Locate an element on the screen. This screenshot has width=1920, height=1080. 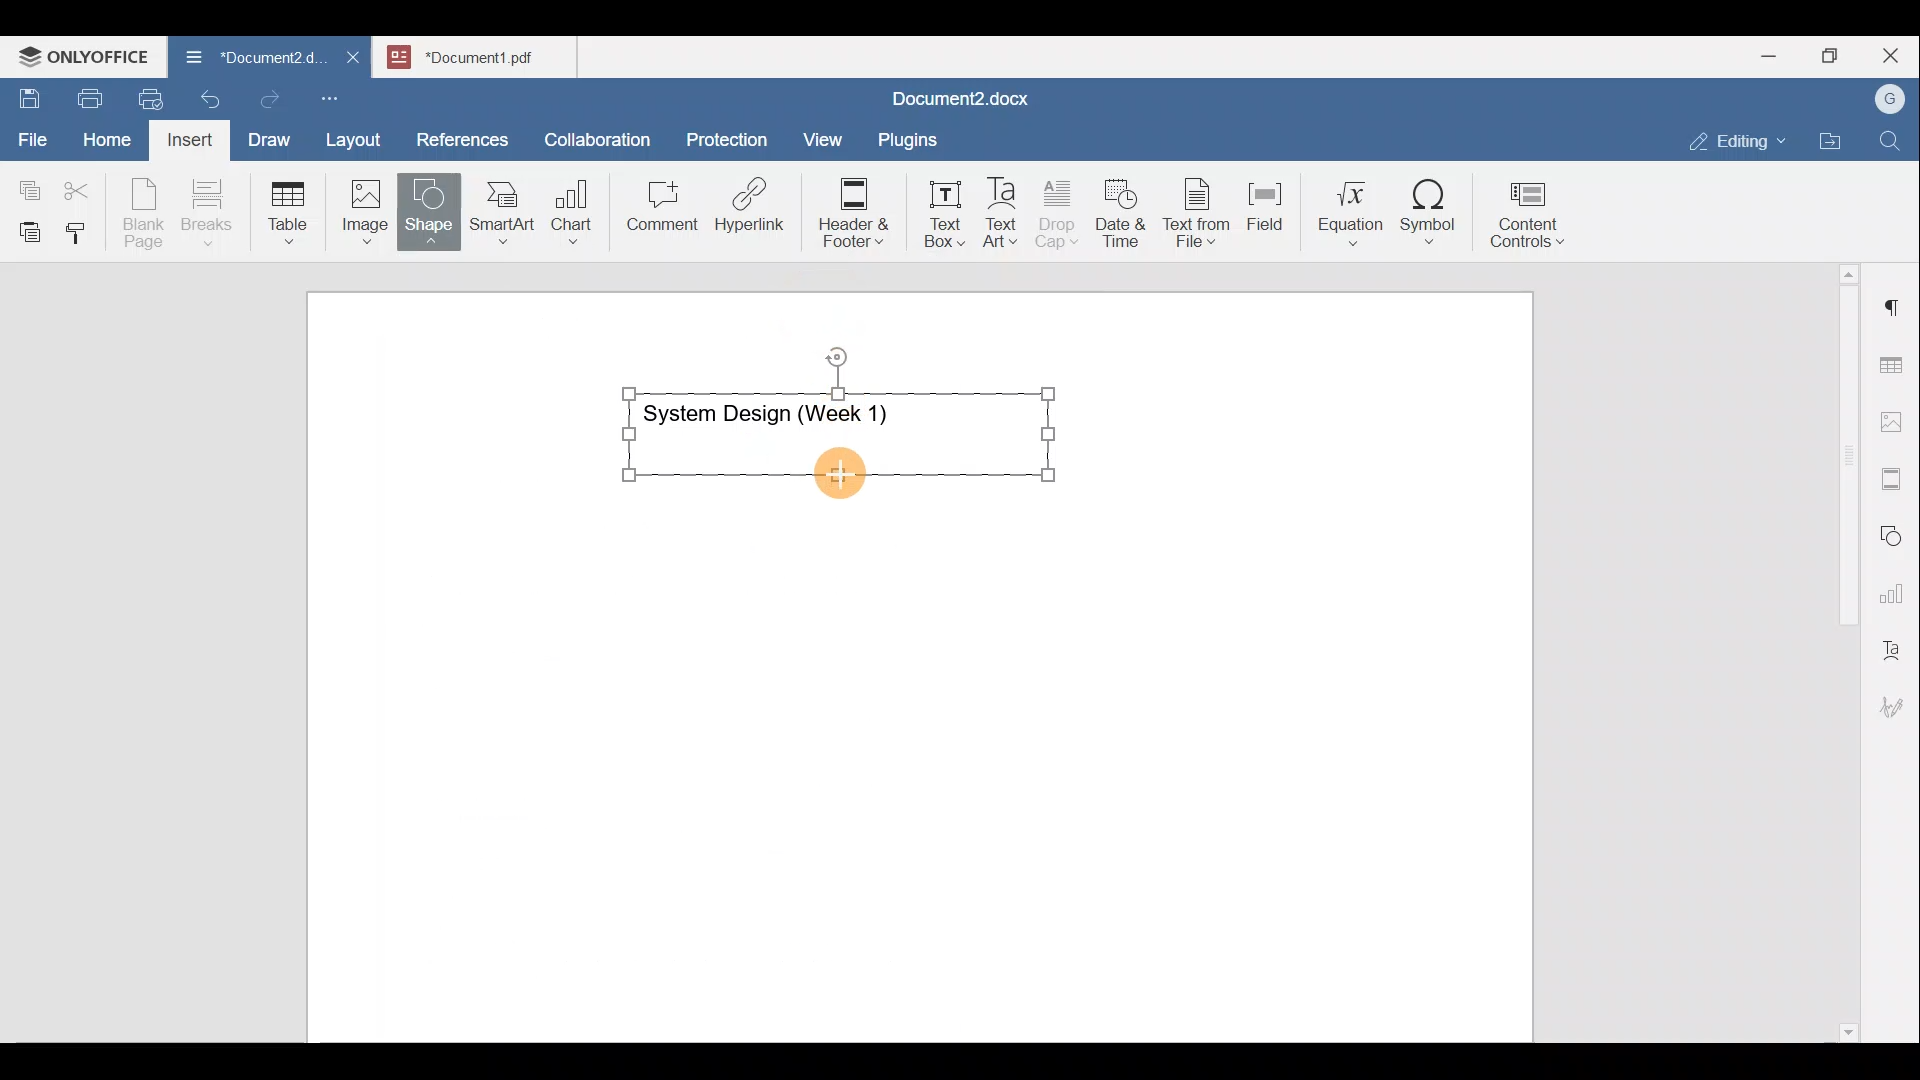
Table is located at coordinates (289, 208).